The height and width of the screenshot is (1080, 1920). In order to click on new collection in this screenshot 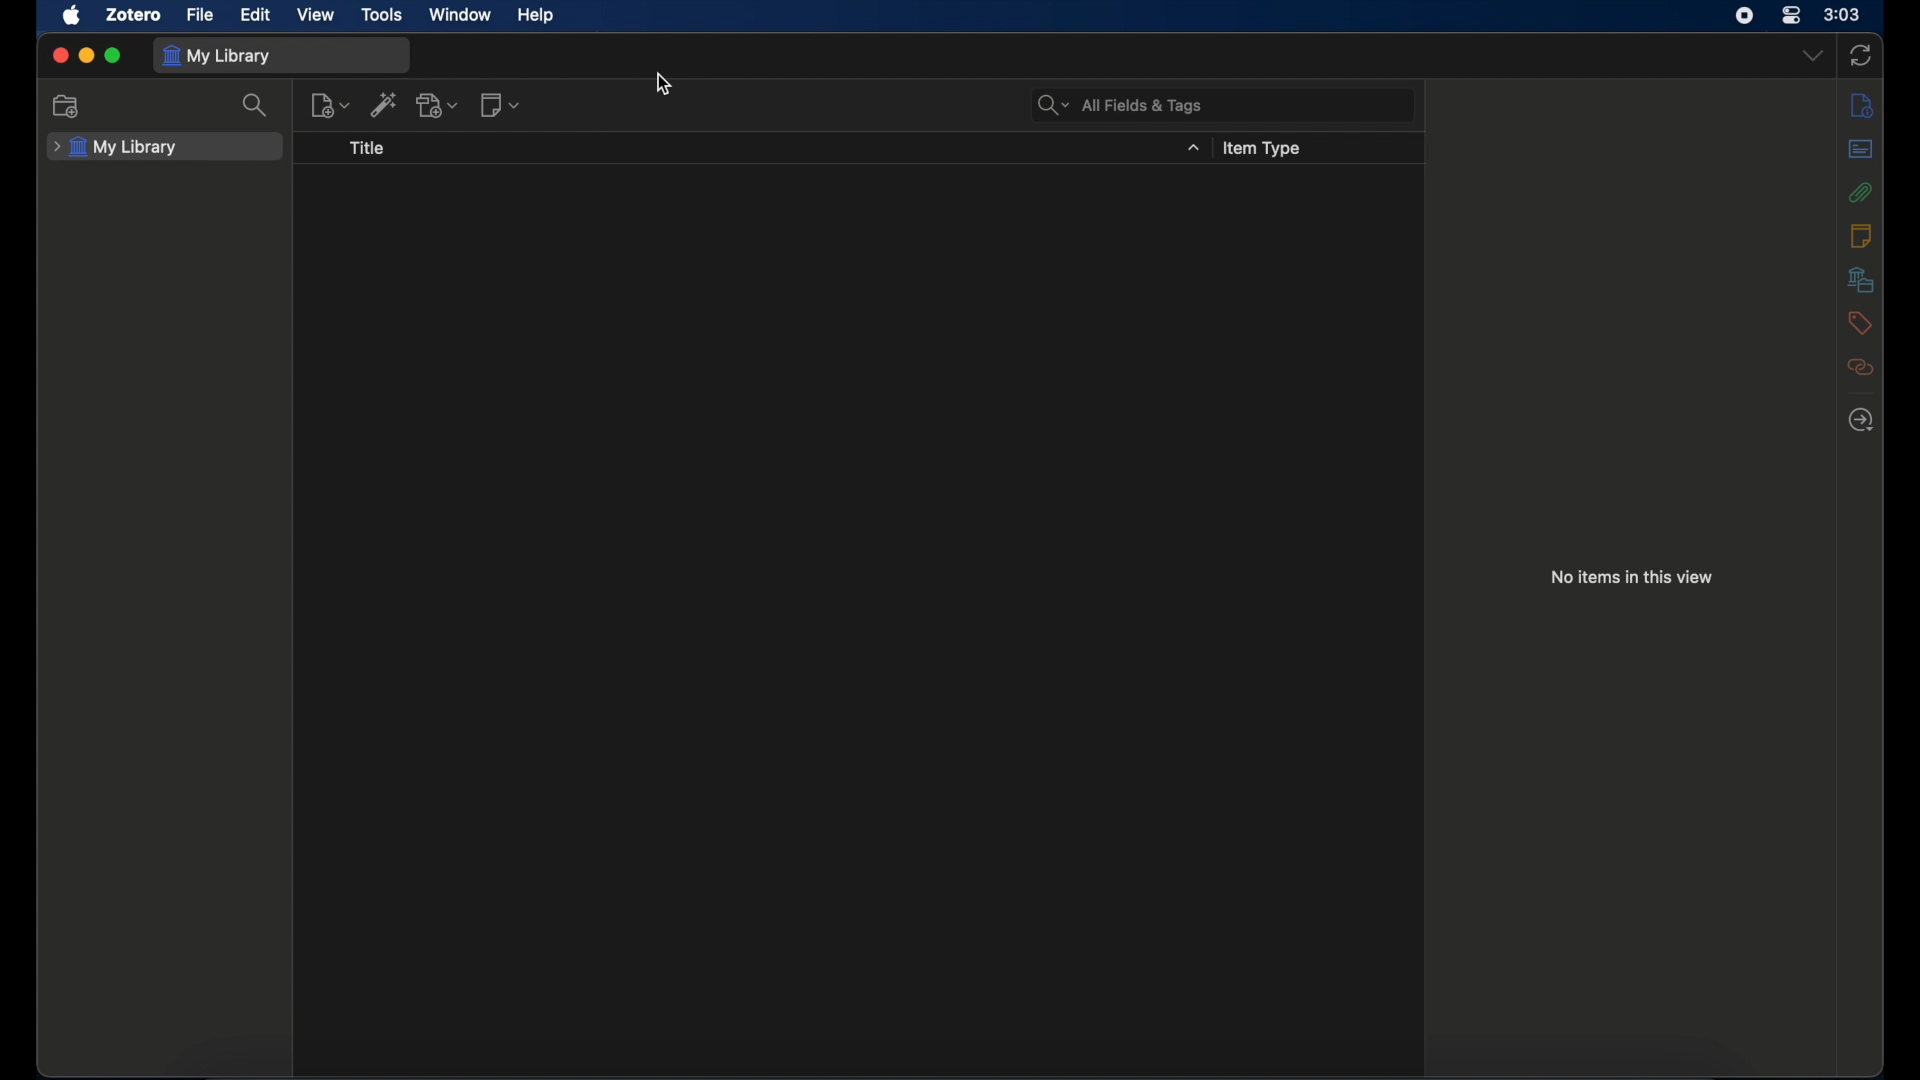, I will do `click(70, 107)`.